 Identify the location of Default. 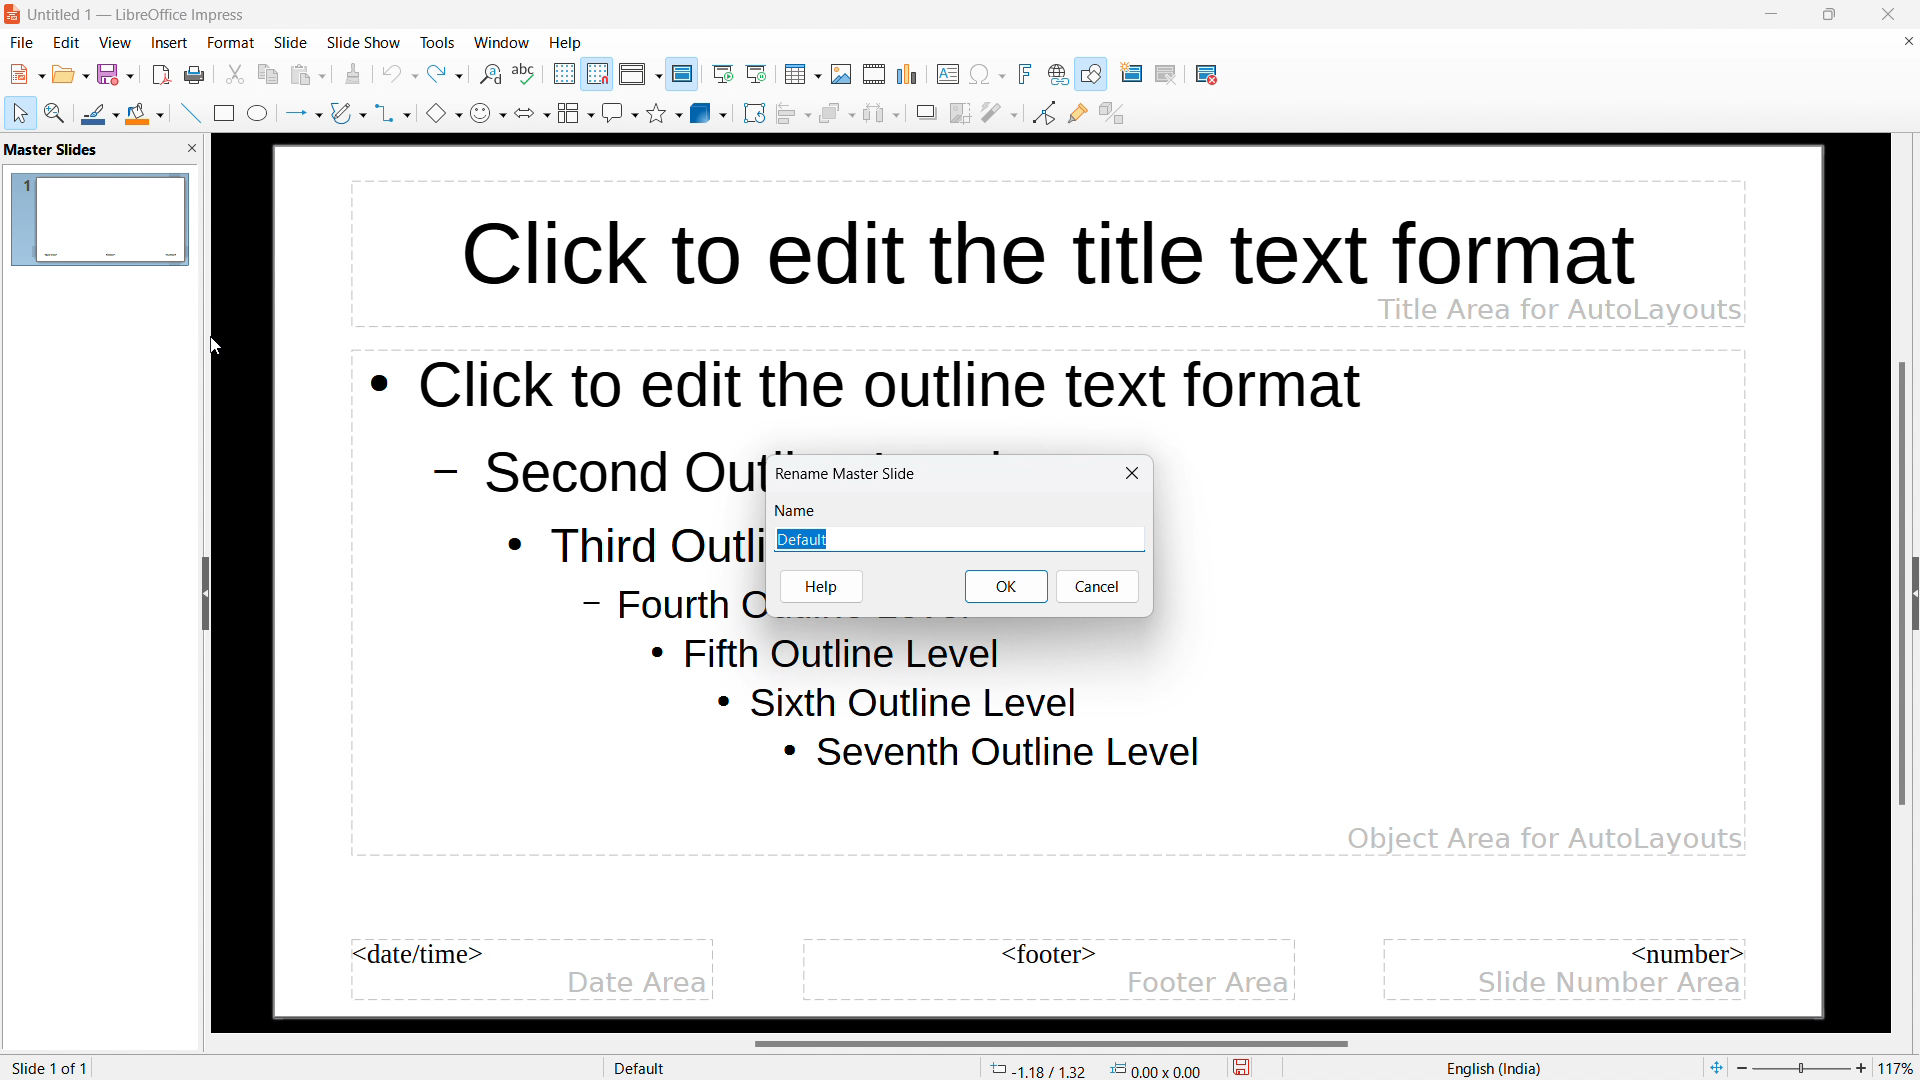
(956, 538).